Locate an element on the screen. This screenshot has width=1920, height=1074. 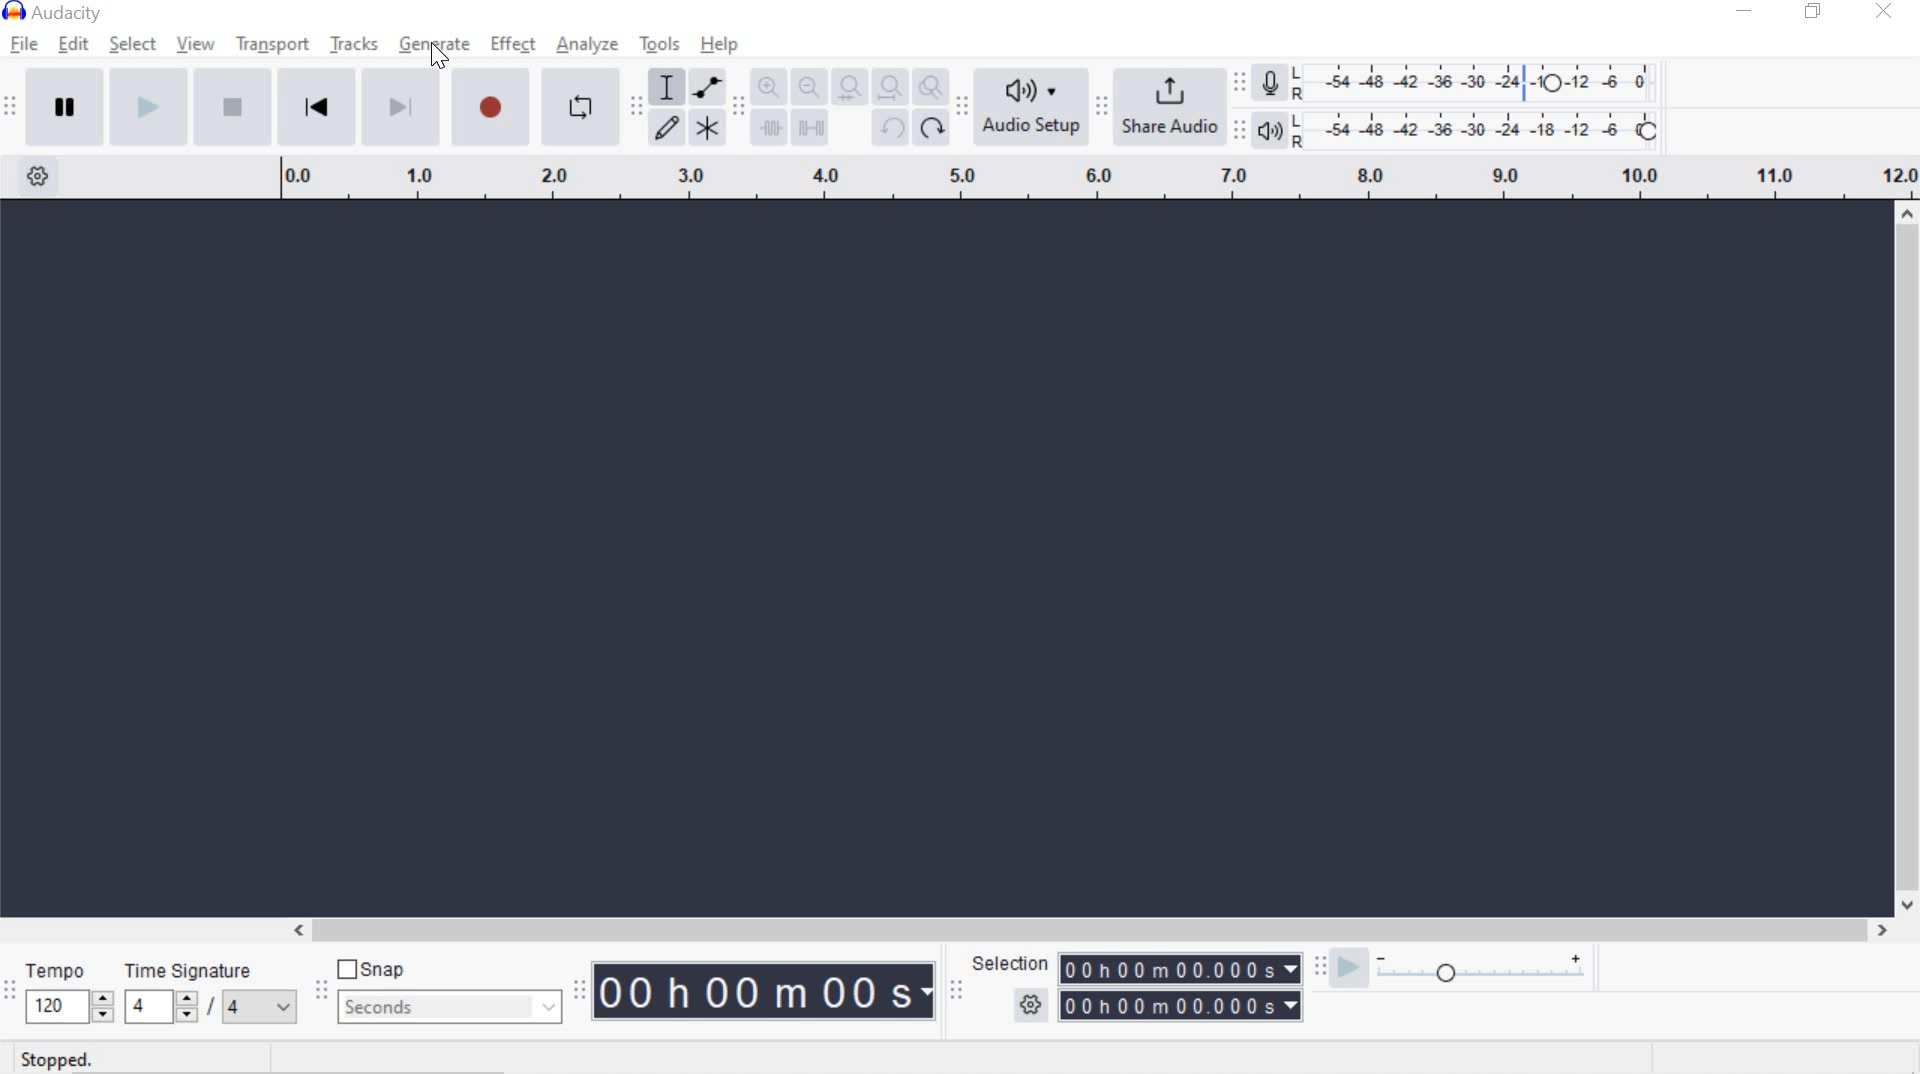
time selection is located at coordinates (1180, 968).